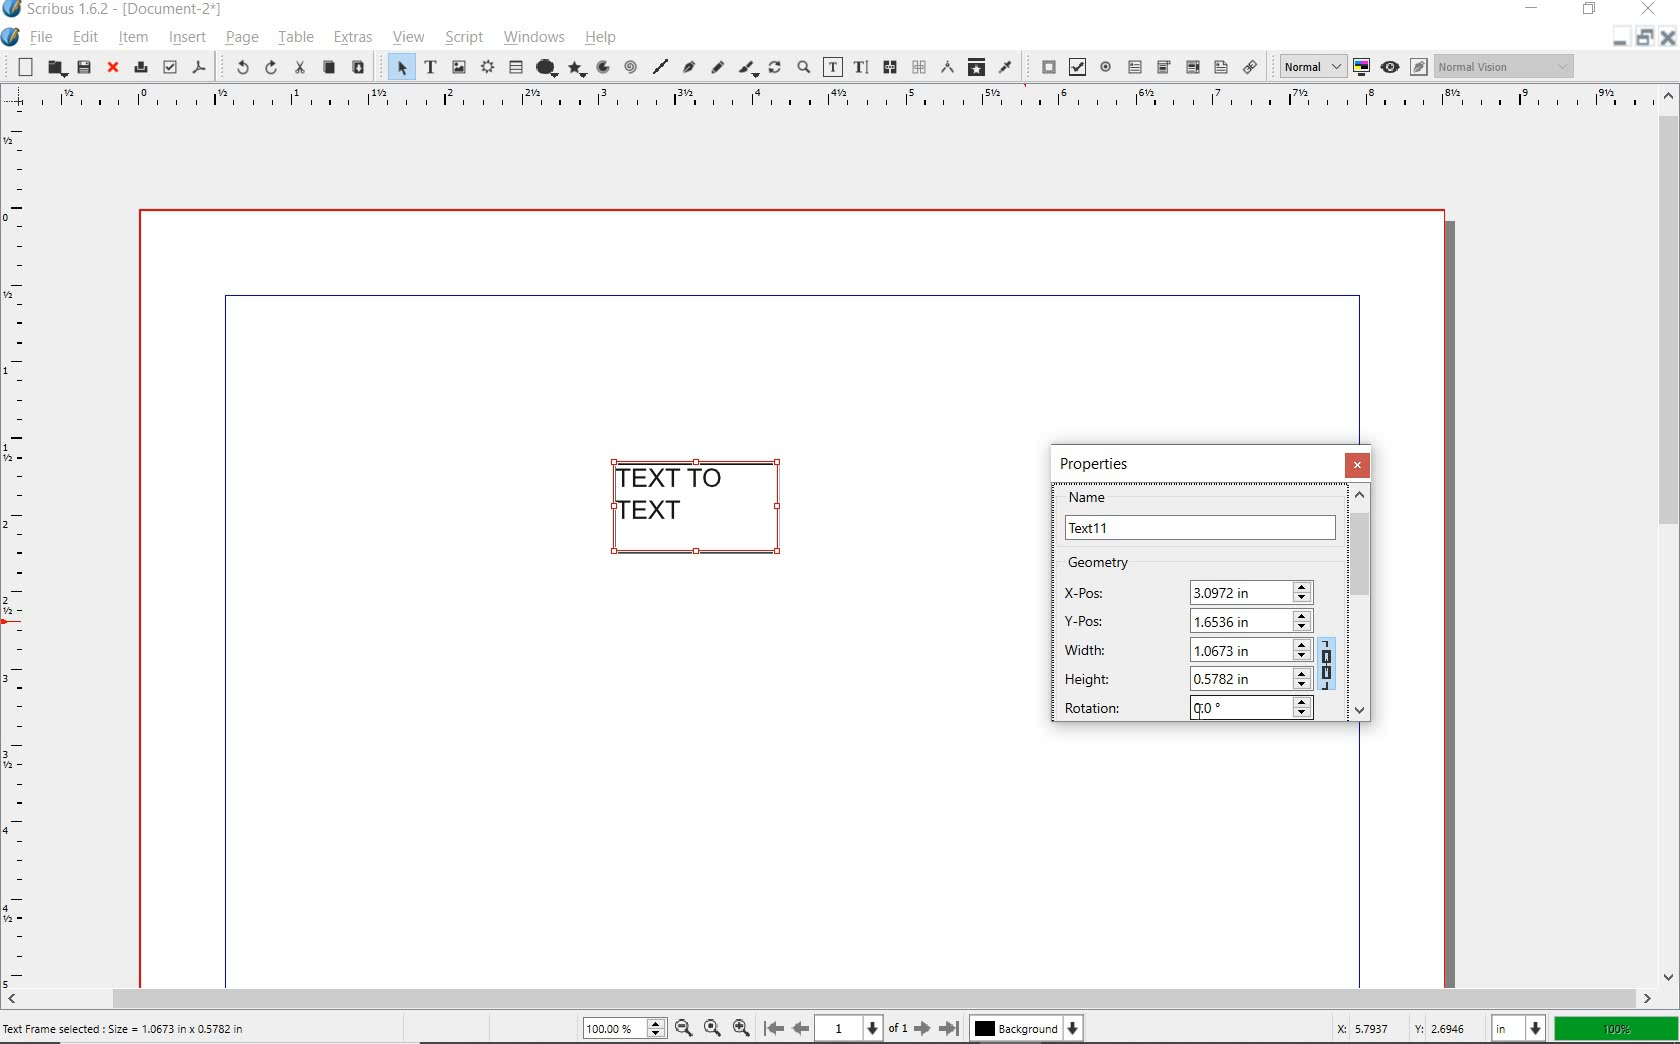  I want to click on link annotation, so click(1248, 66).